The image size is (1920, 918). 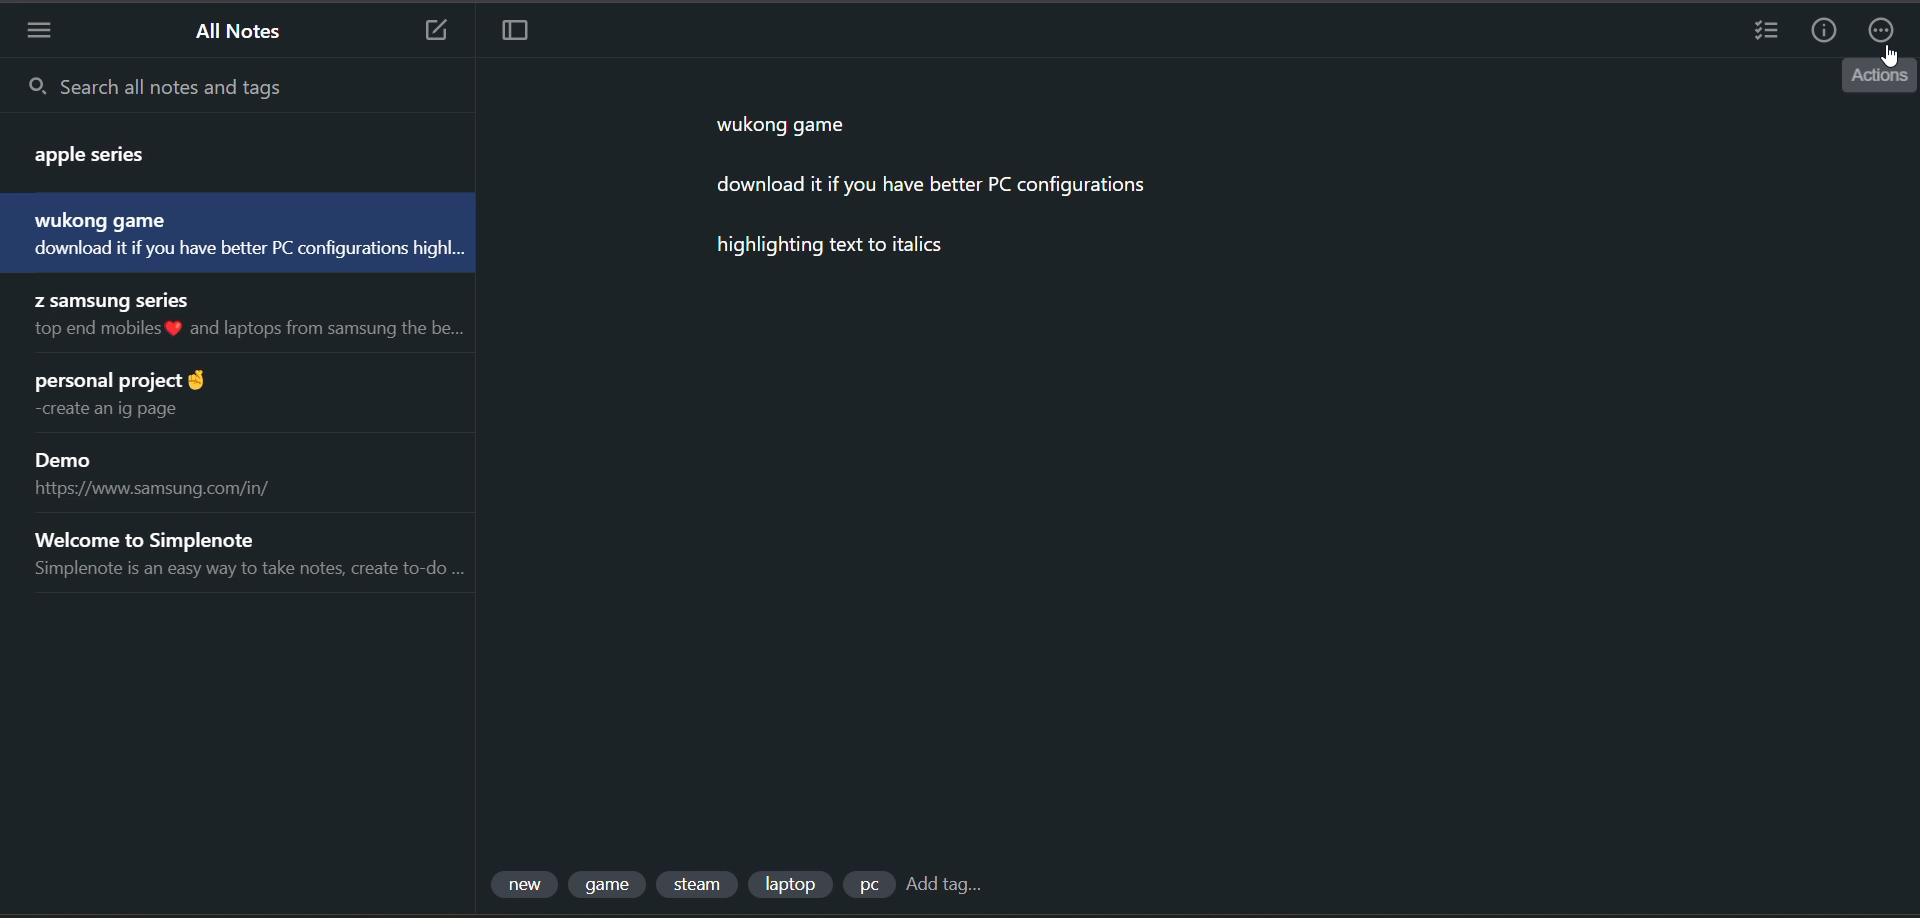 I want to click on new note, so click(x=435, y=30).